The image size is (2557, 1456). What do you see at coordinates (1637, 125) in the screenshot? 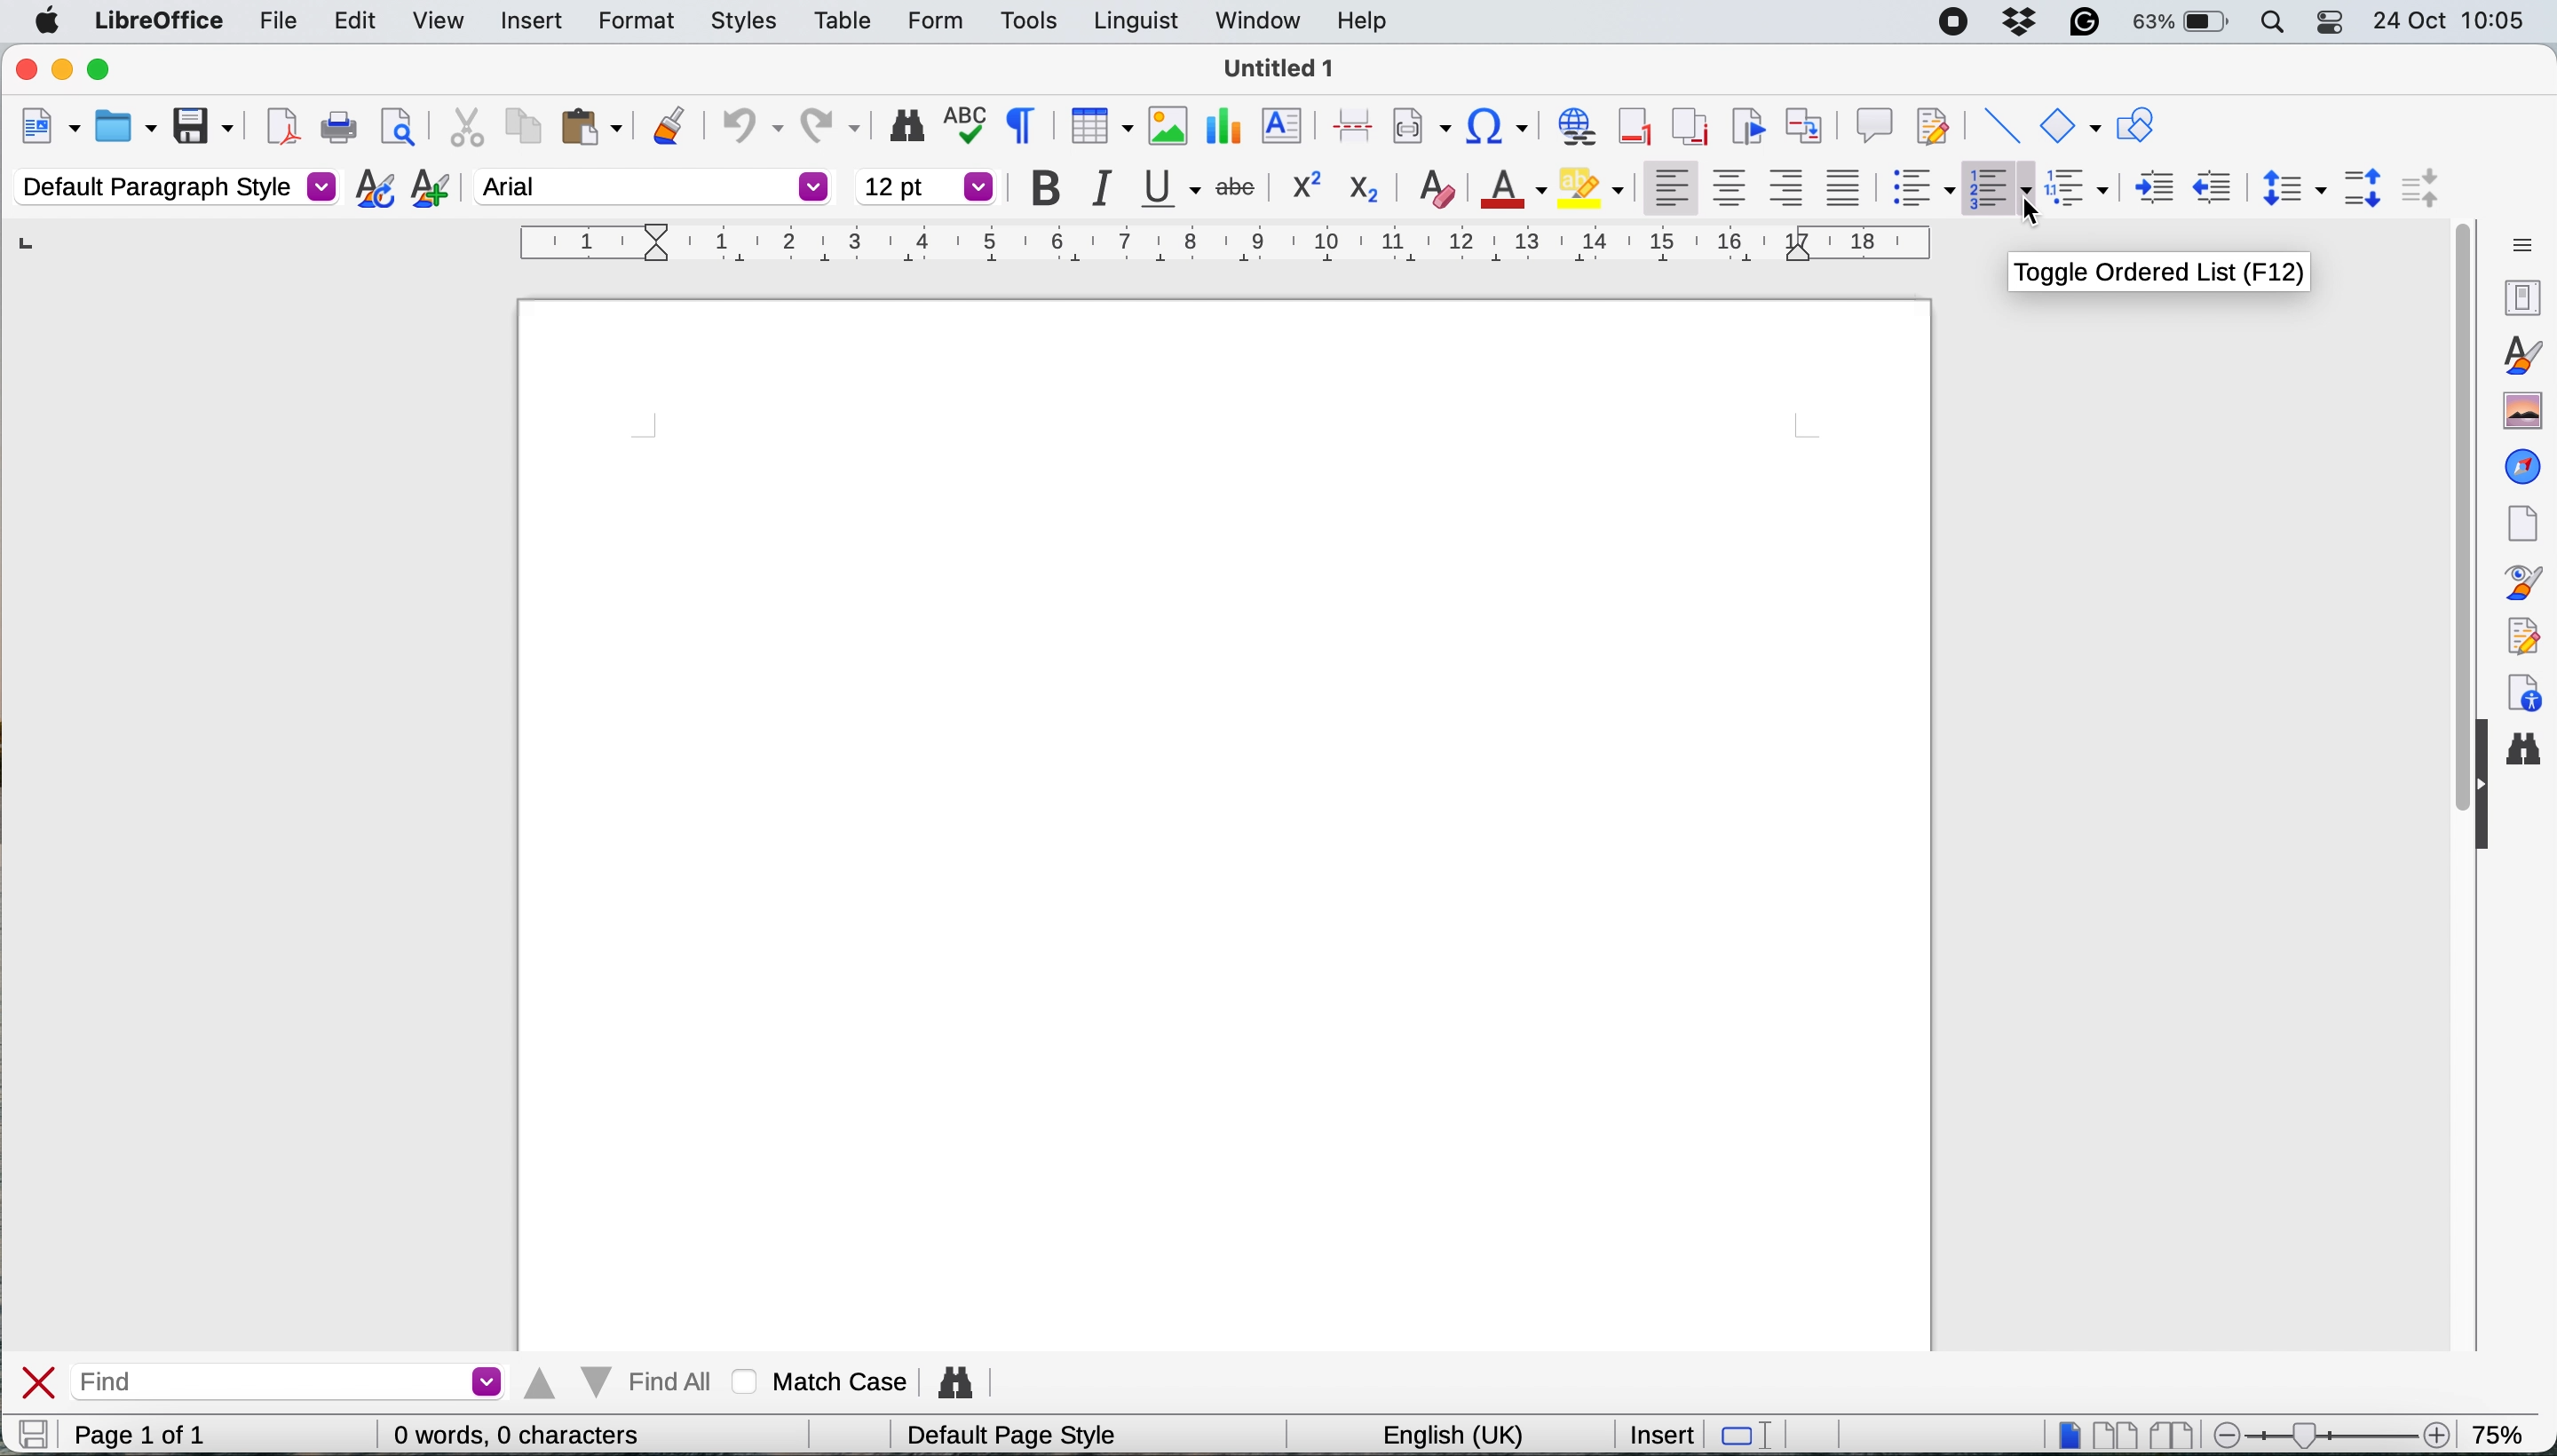
I see `insert footer` at bounding box center [1637, 125].